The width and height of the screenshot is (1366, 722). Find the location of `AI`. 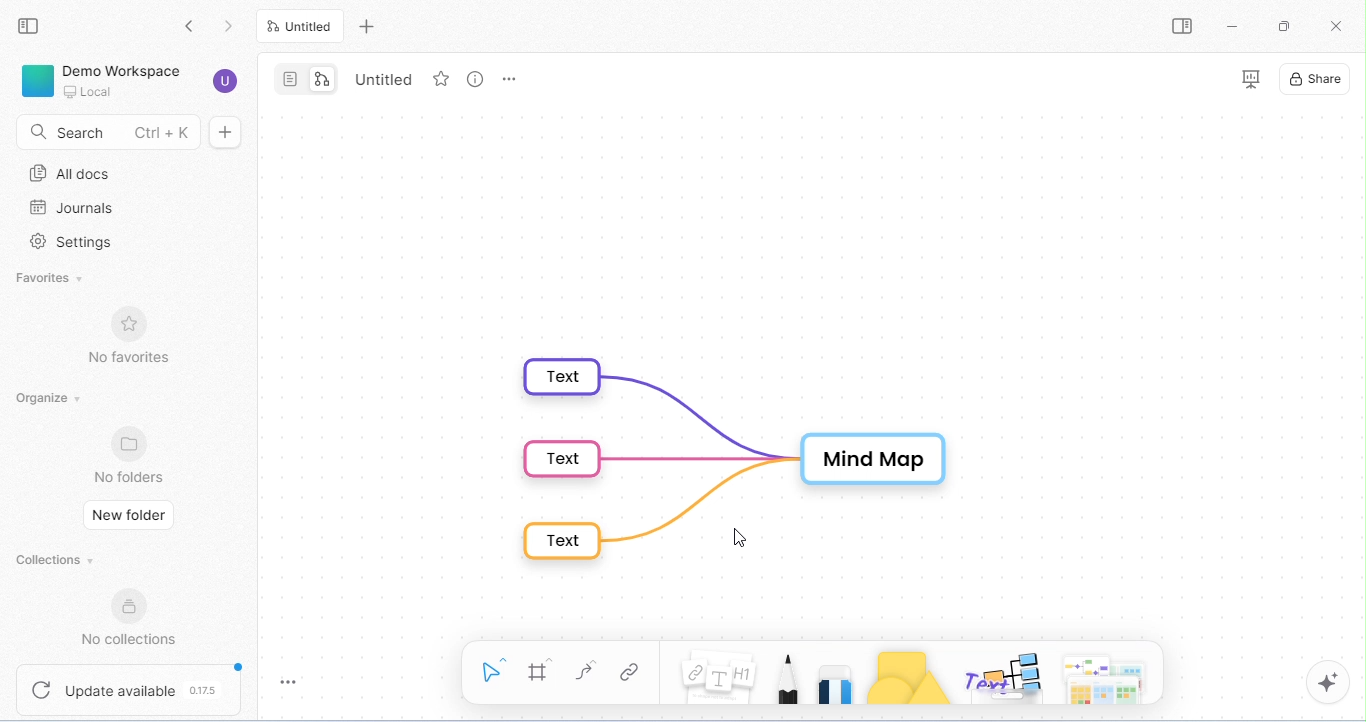

AI is located at coordinates (1328, 682).